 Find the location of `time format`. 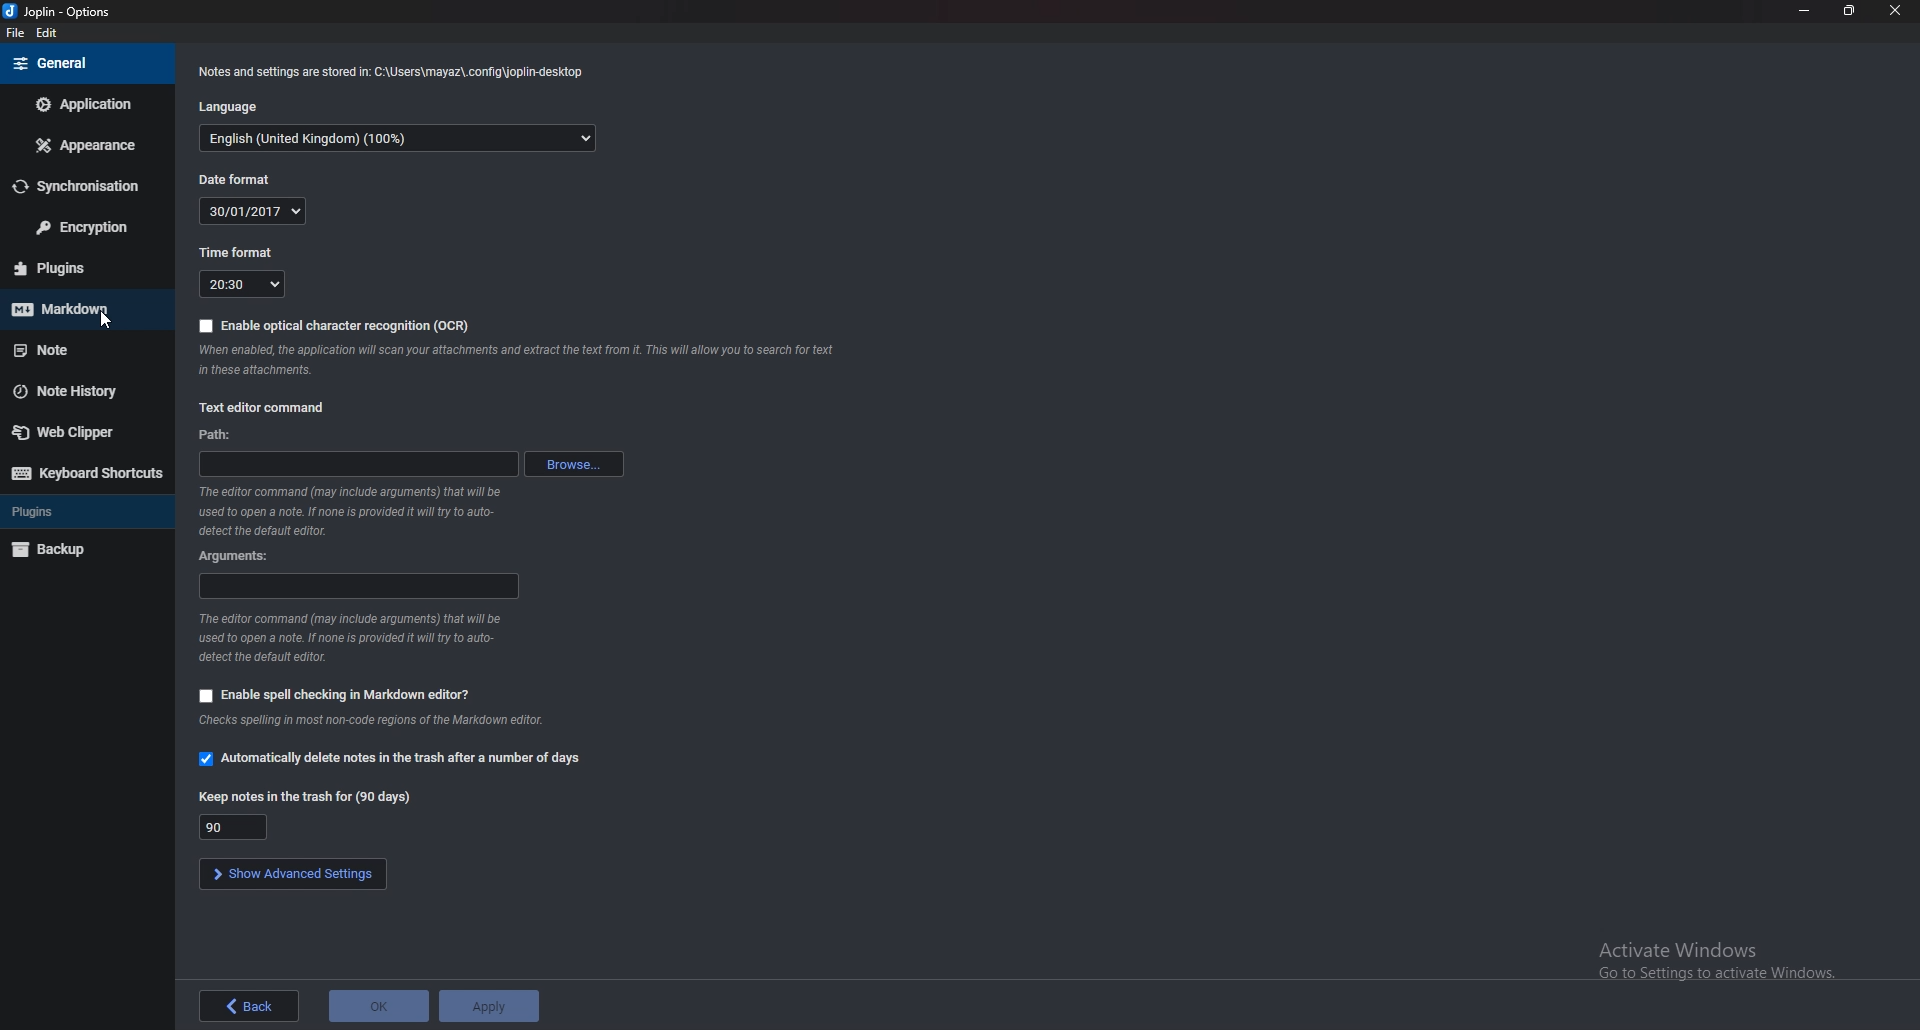

time format is located at coordinates (238, 252).